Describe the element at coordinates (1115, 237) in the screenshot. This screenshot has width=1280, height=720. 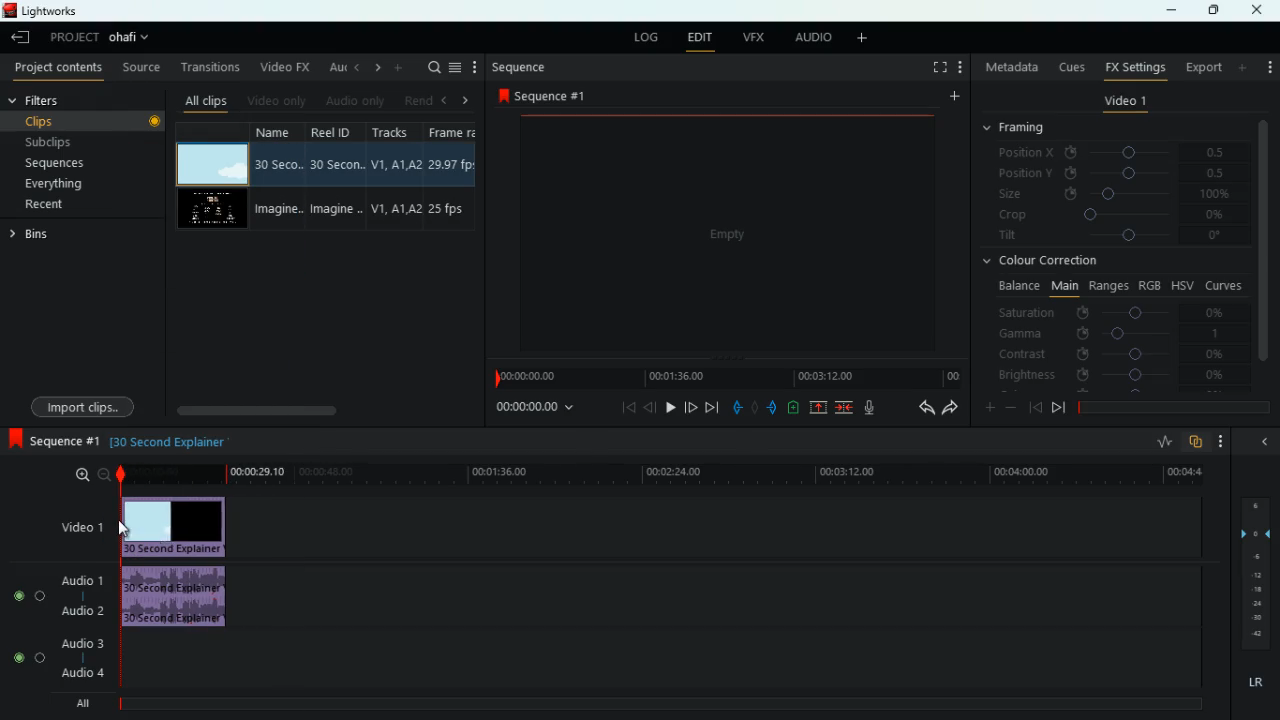
I see `` at that location.